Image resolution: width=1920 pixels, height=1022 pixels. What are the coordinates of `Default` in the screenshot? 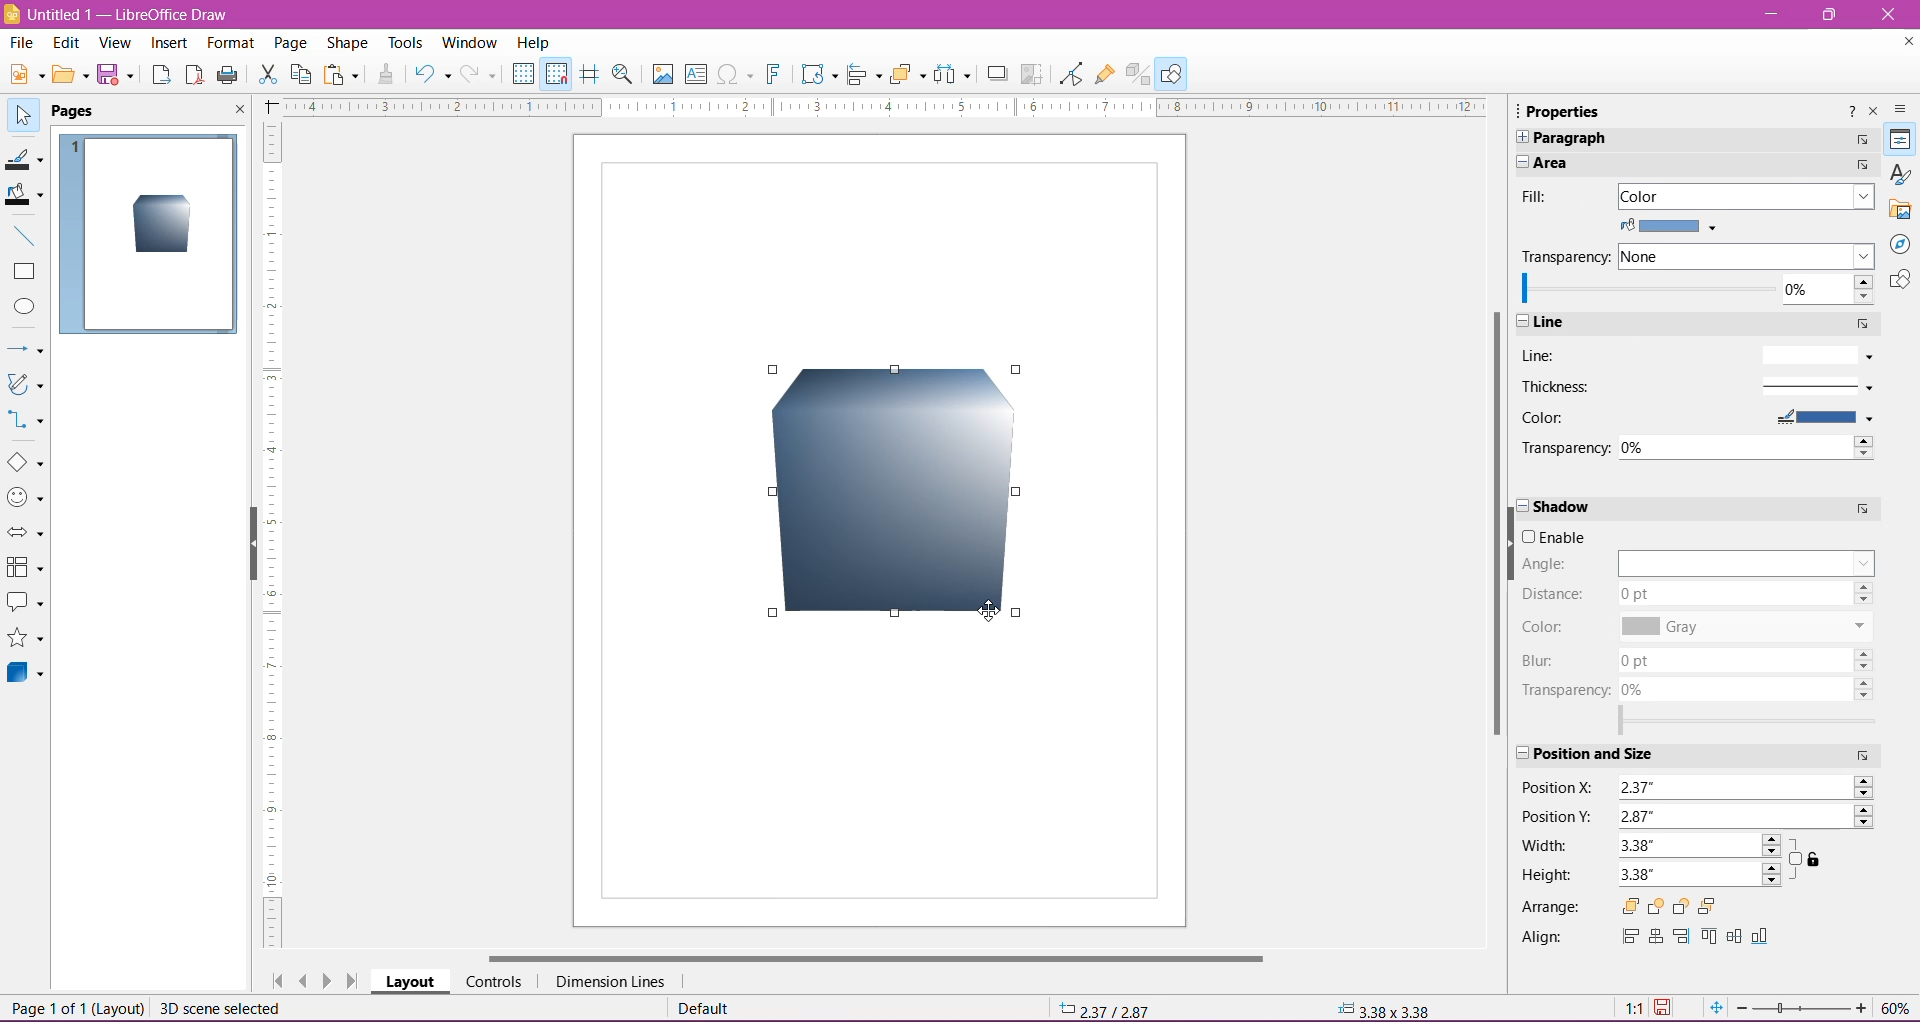 It's located at (709, 1008).